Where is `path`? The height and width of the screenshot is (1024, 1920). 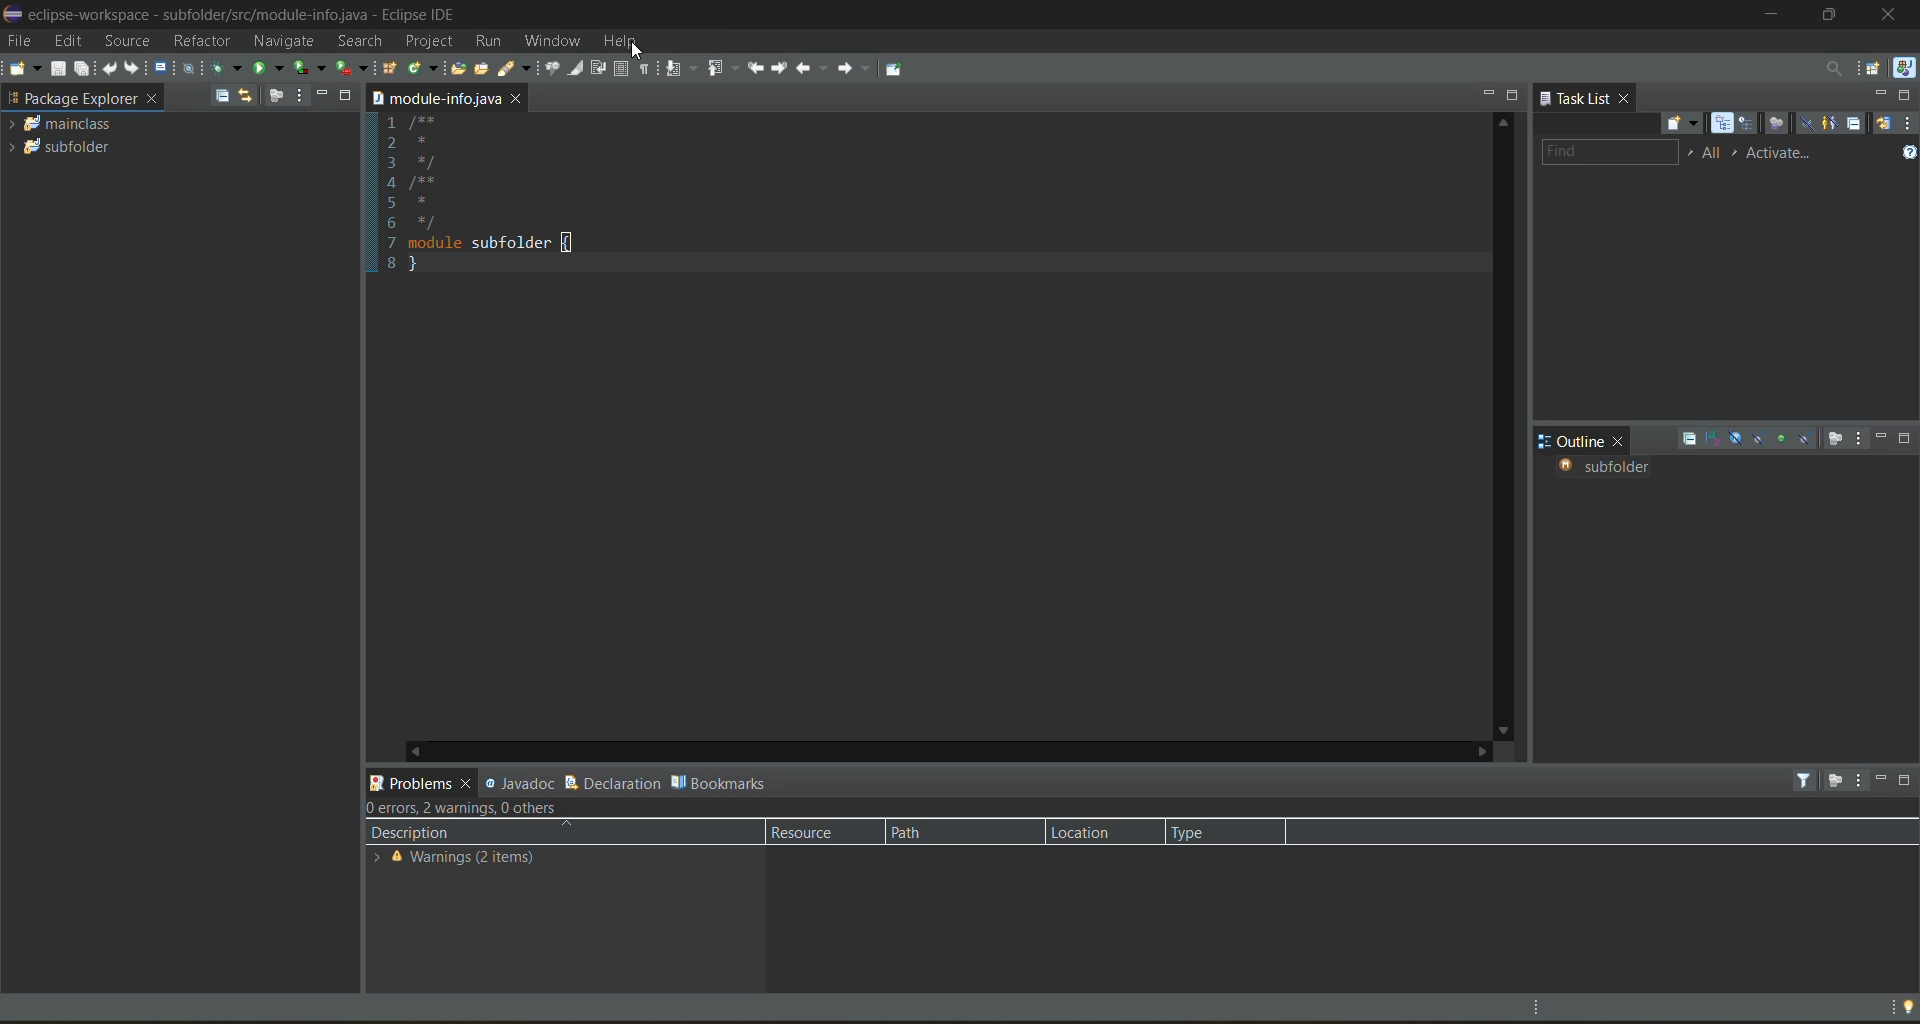 path is located at coordinates (916, 834).